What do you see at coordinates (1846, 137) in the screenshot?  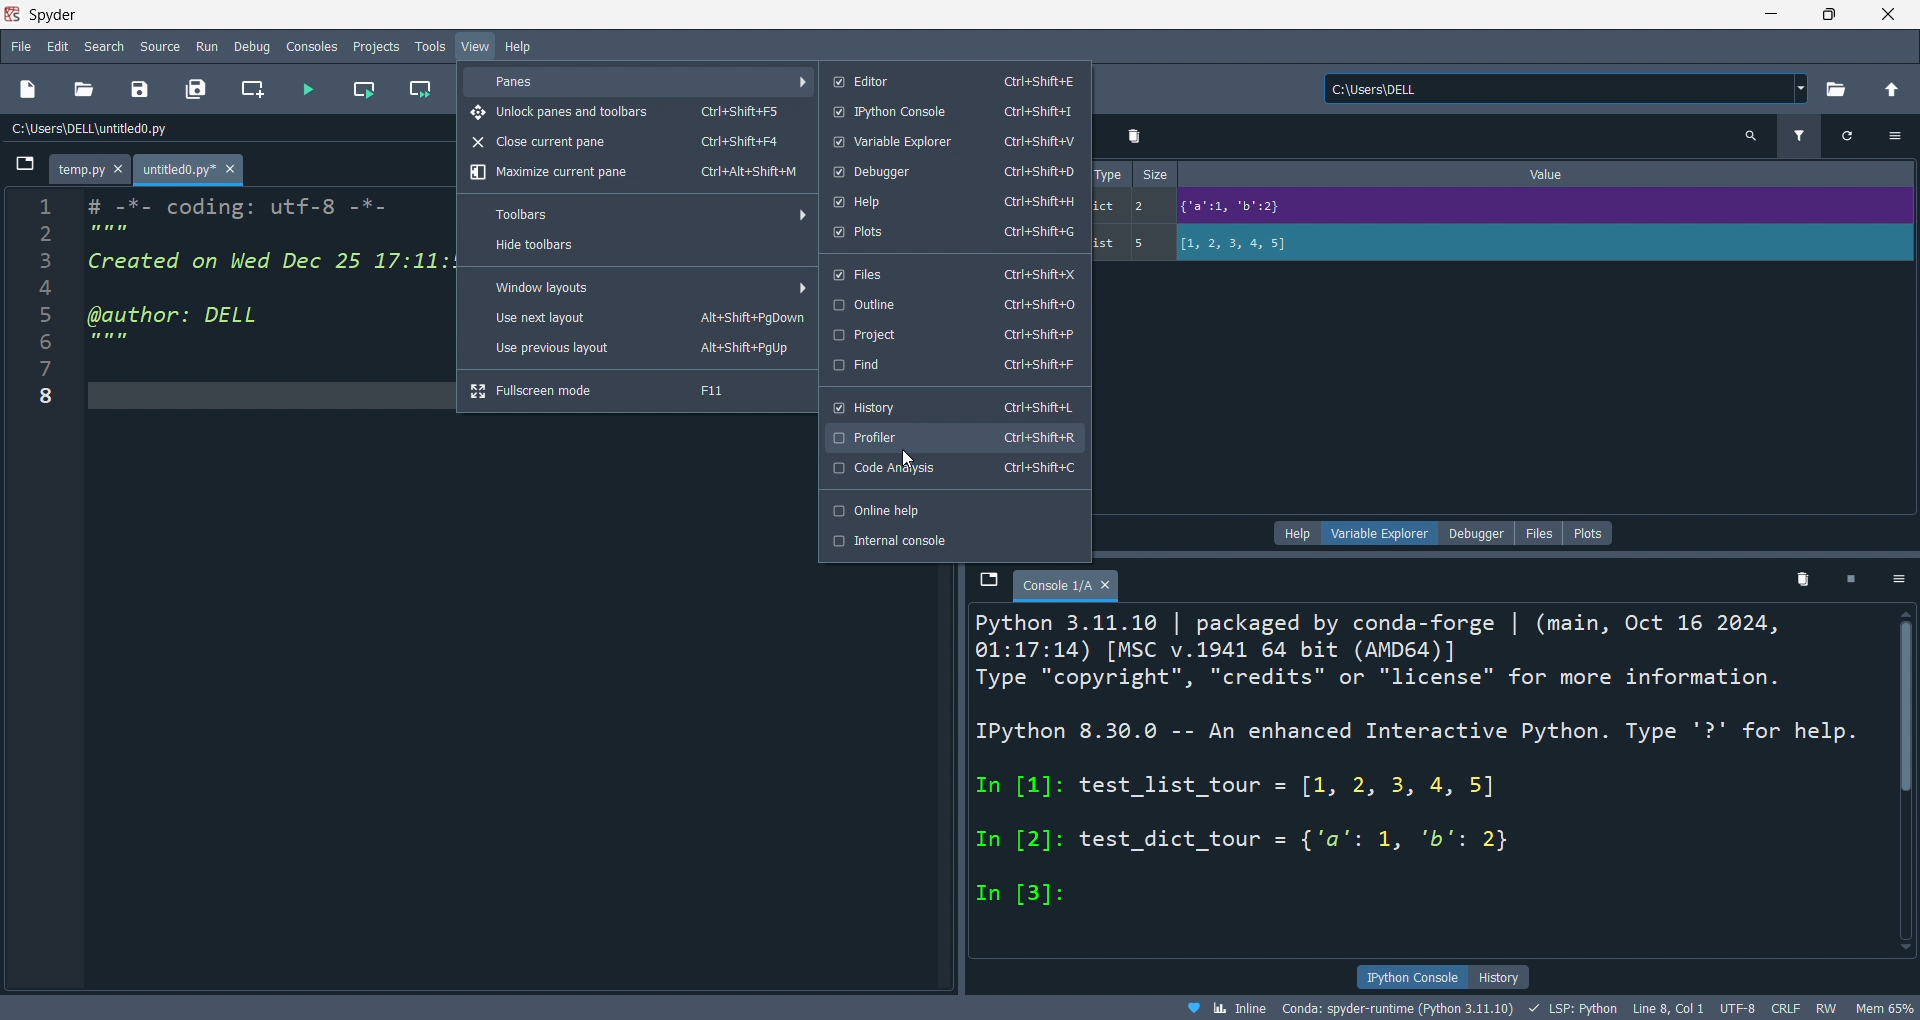 I see `refresh` at bounding box center [1846, 137].